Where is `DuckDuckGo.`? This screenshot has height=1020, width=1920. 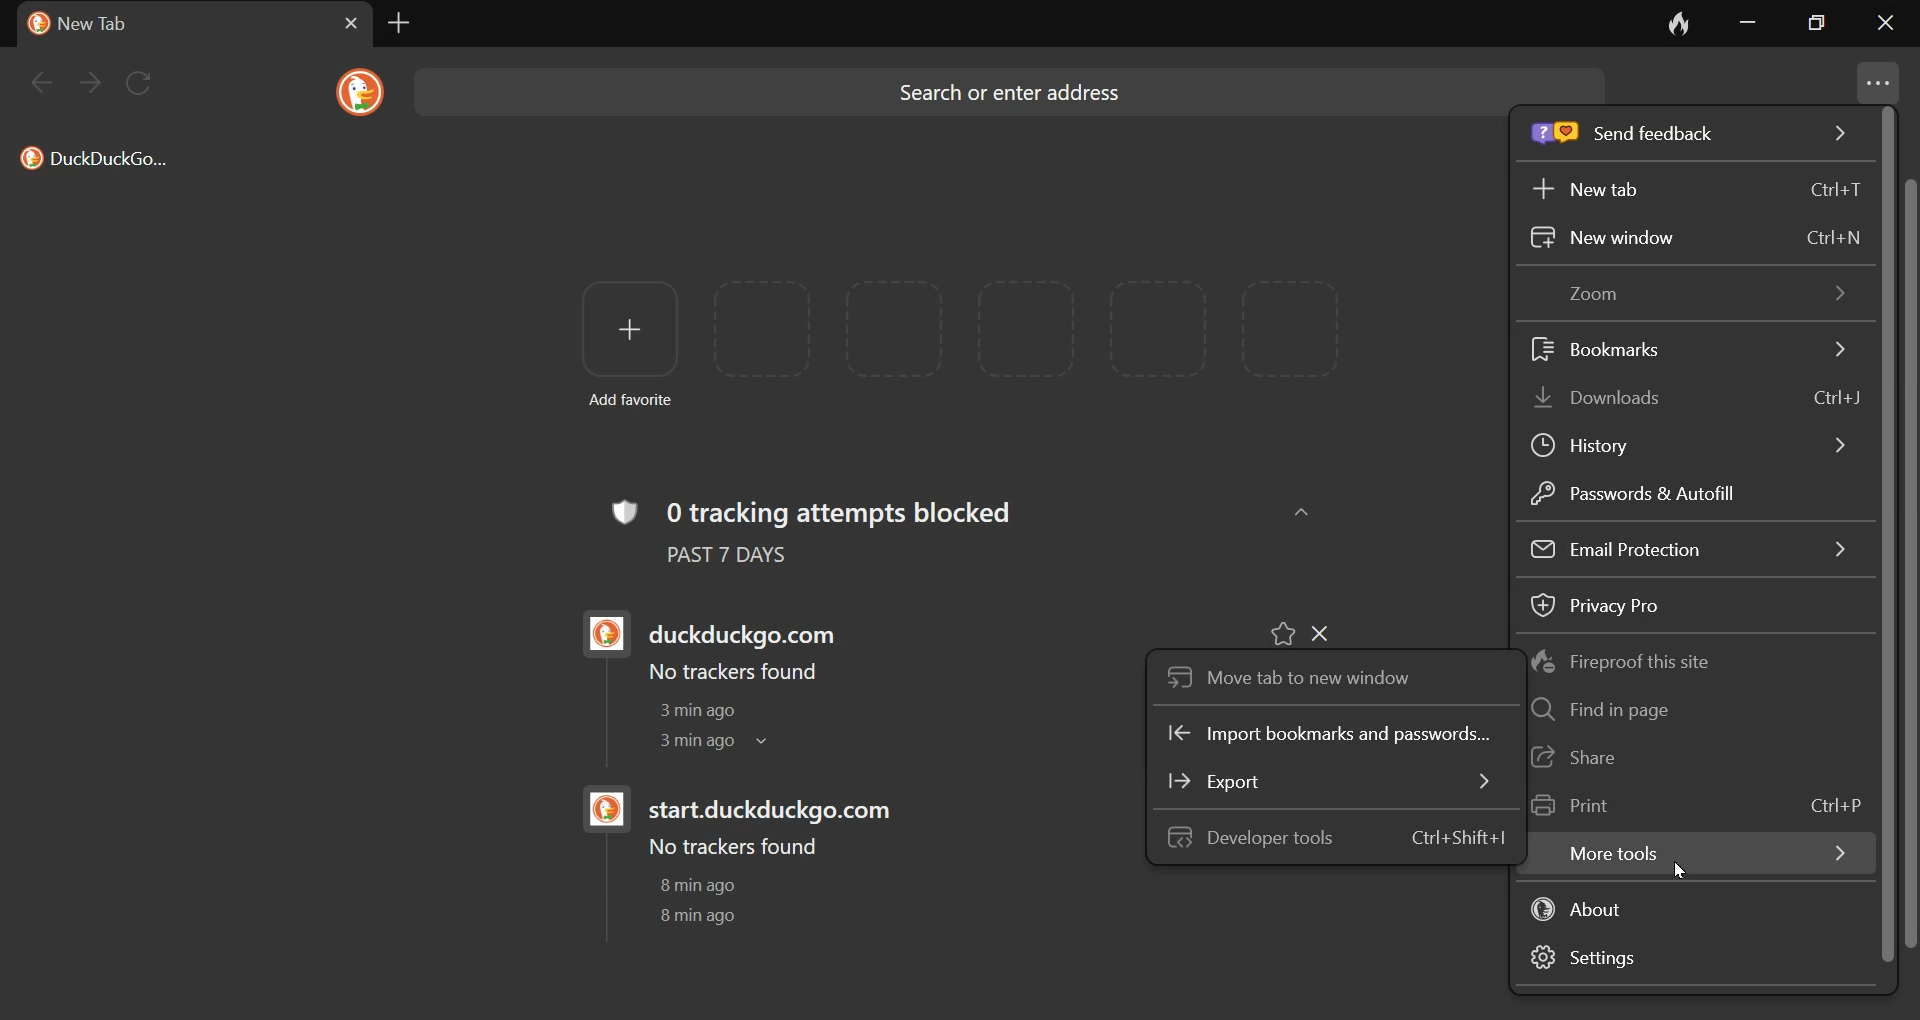 DuckDuckGo. is located at coordinates (98, 162).